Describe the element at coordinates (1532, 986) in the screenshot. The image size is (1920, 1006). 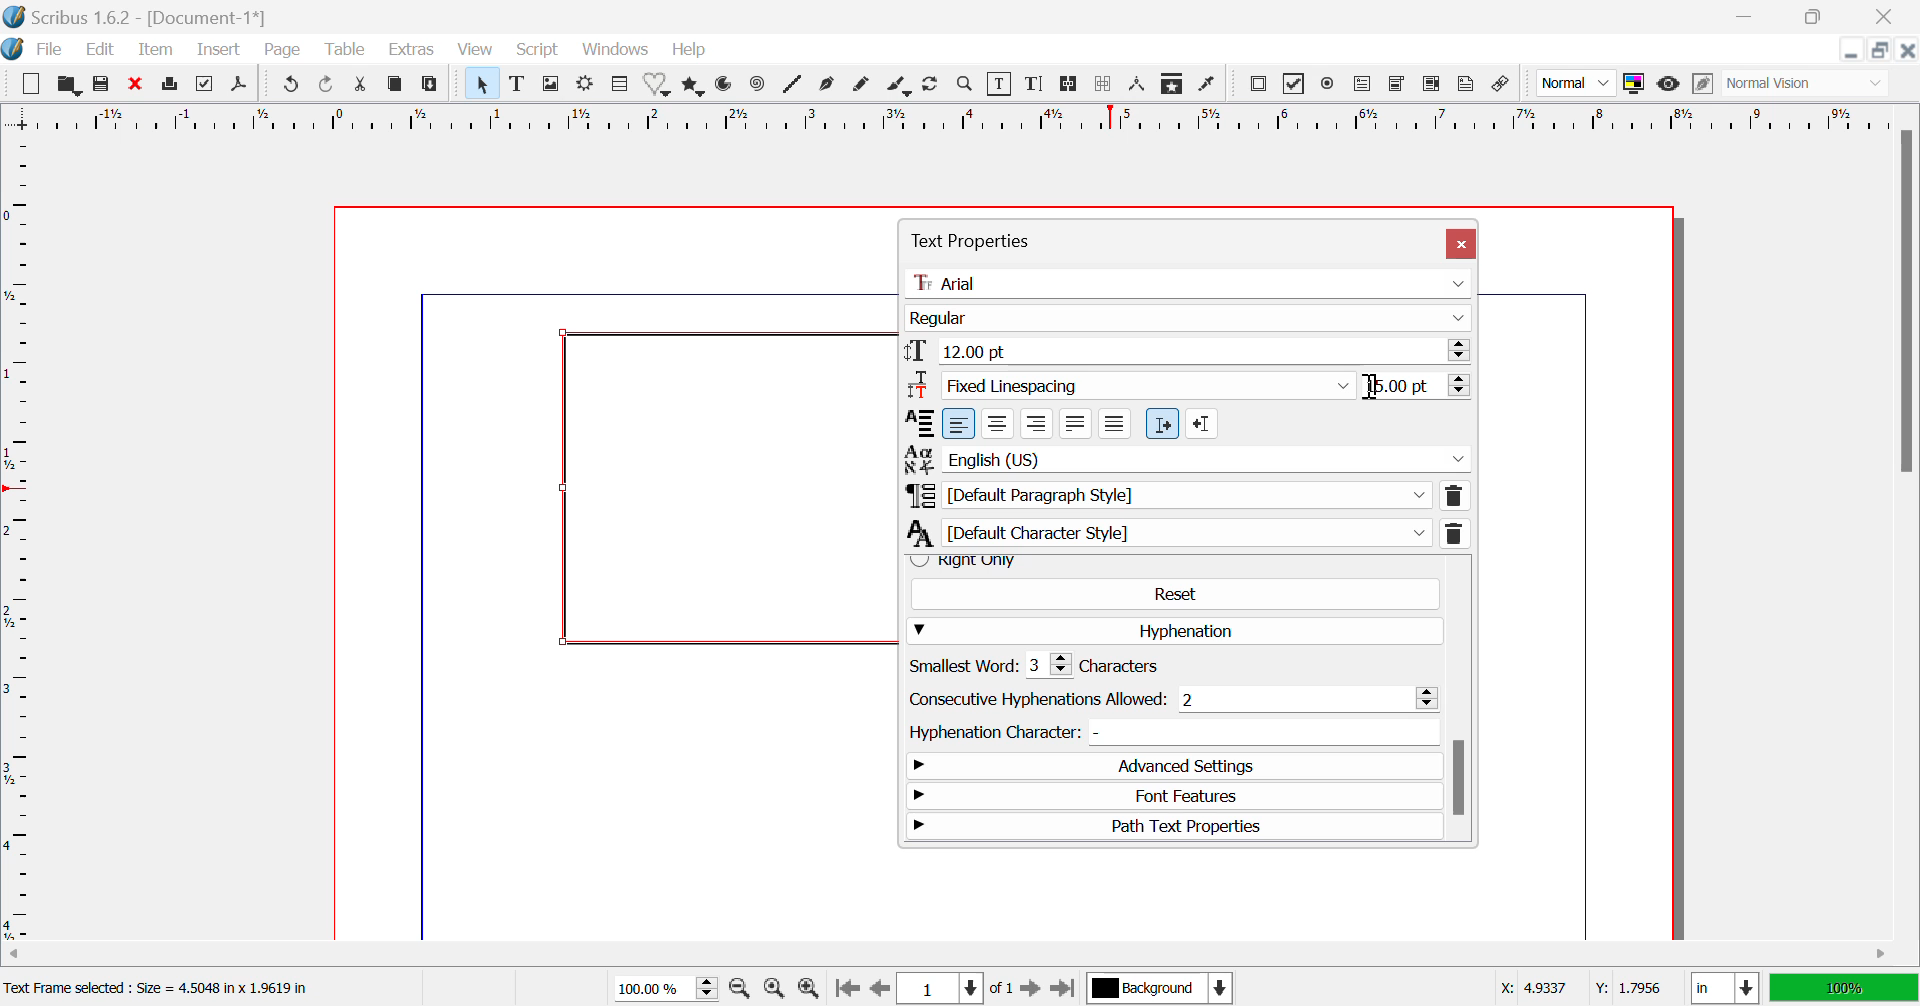
I see `X: 4.9337` at that location.